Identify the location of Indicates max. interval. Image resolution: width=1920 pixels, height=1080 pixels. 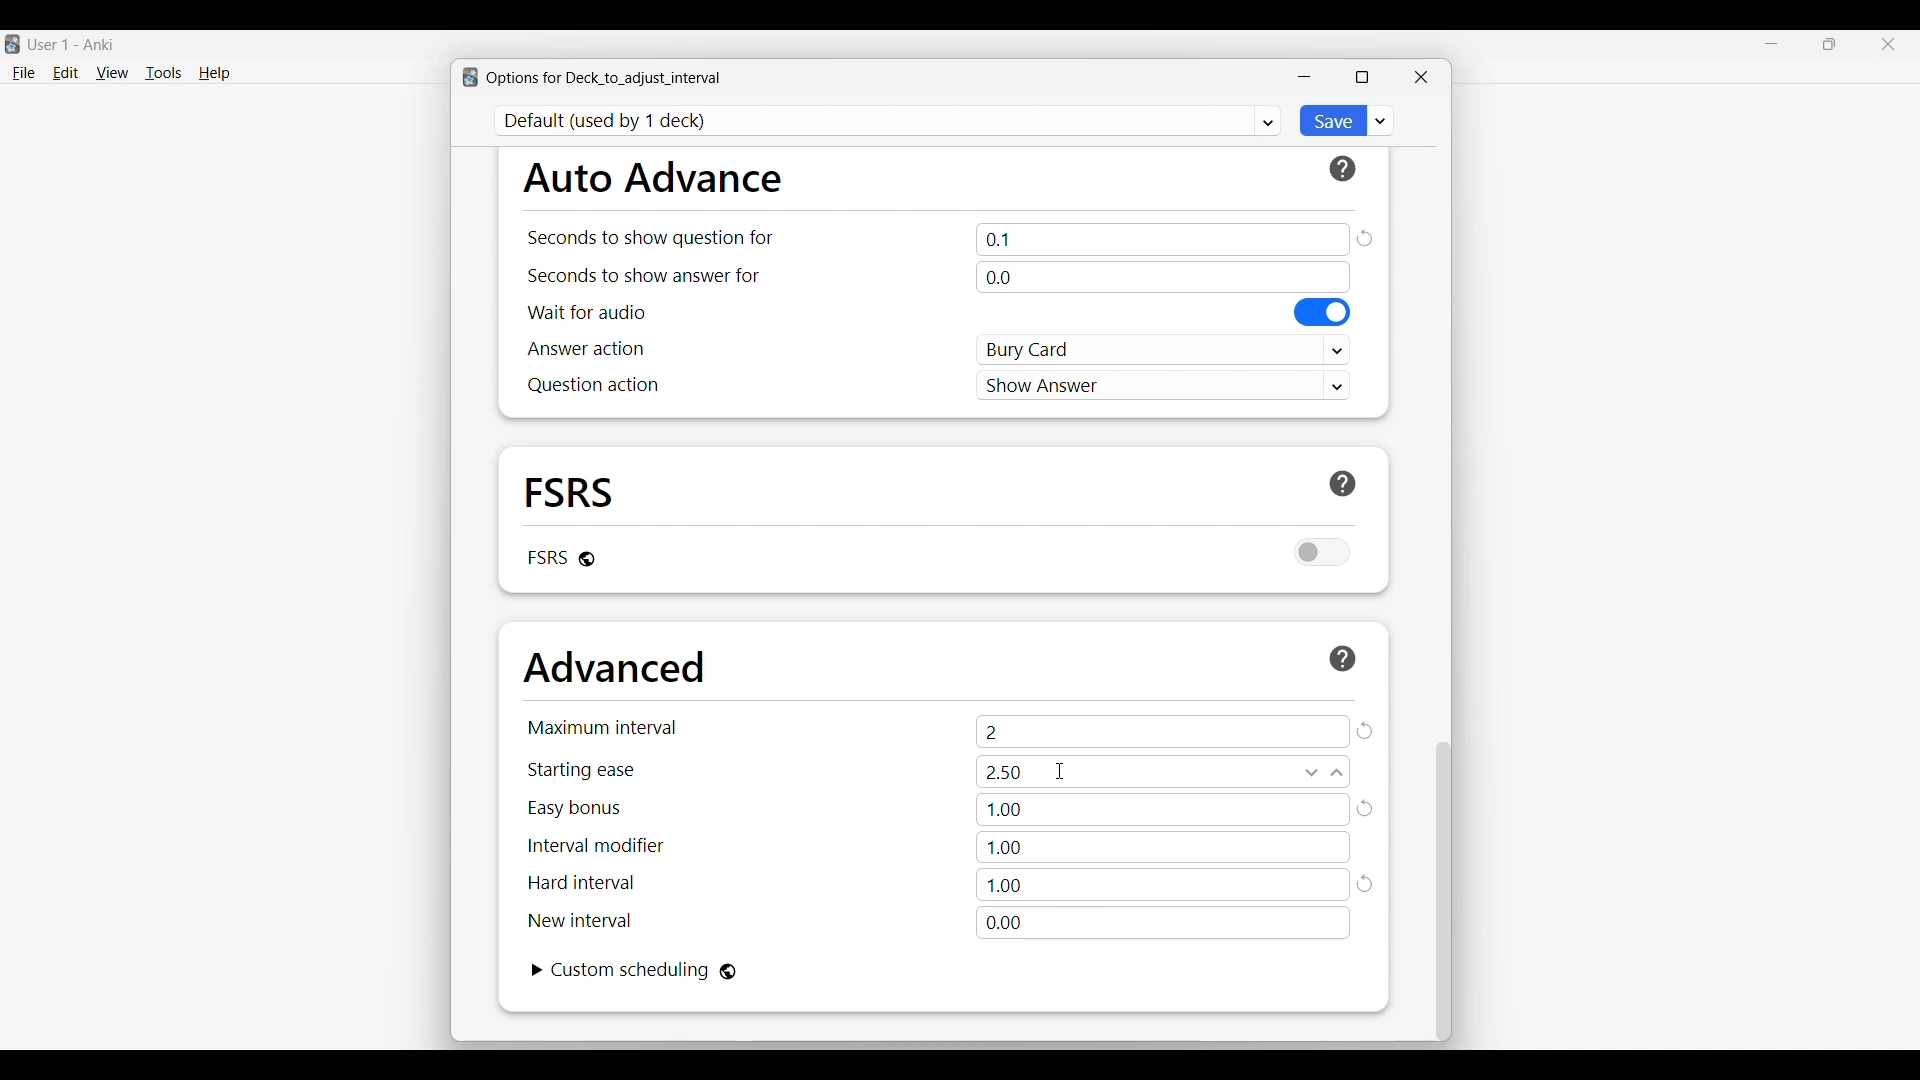
(603, 727).